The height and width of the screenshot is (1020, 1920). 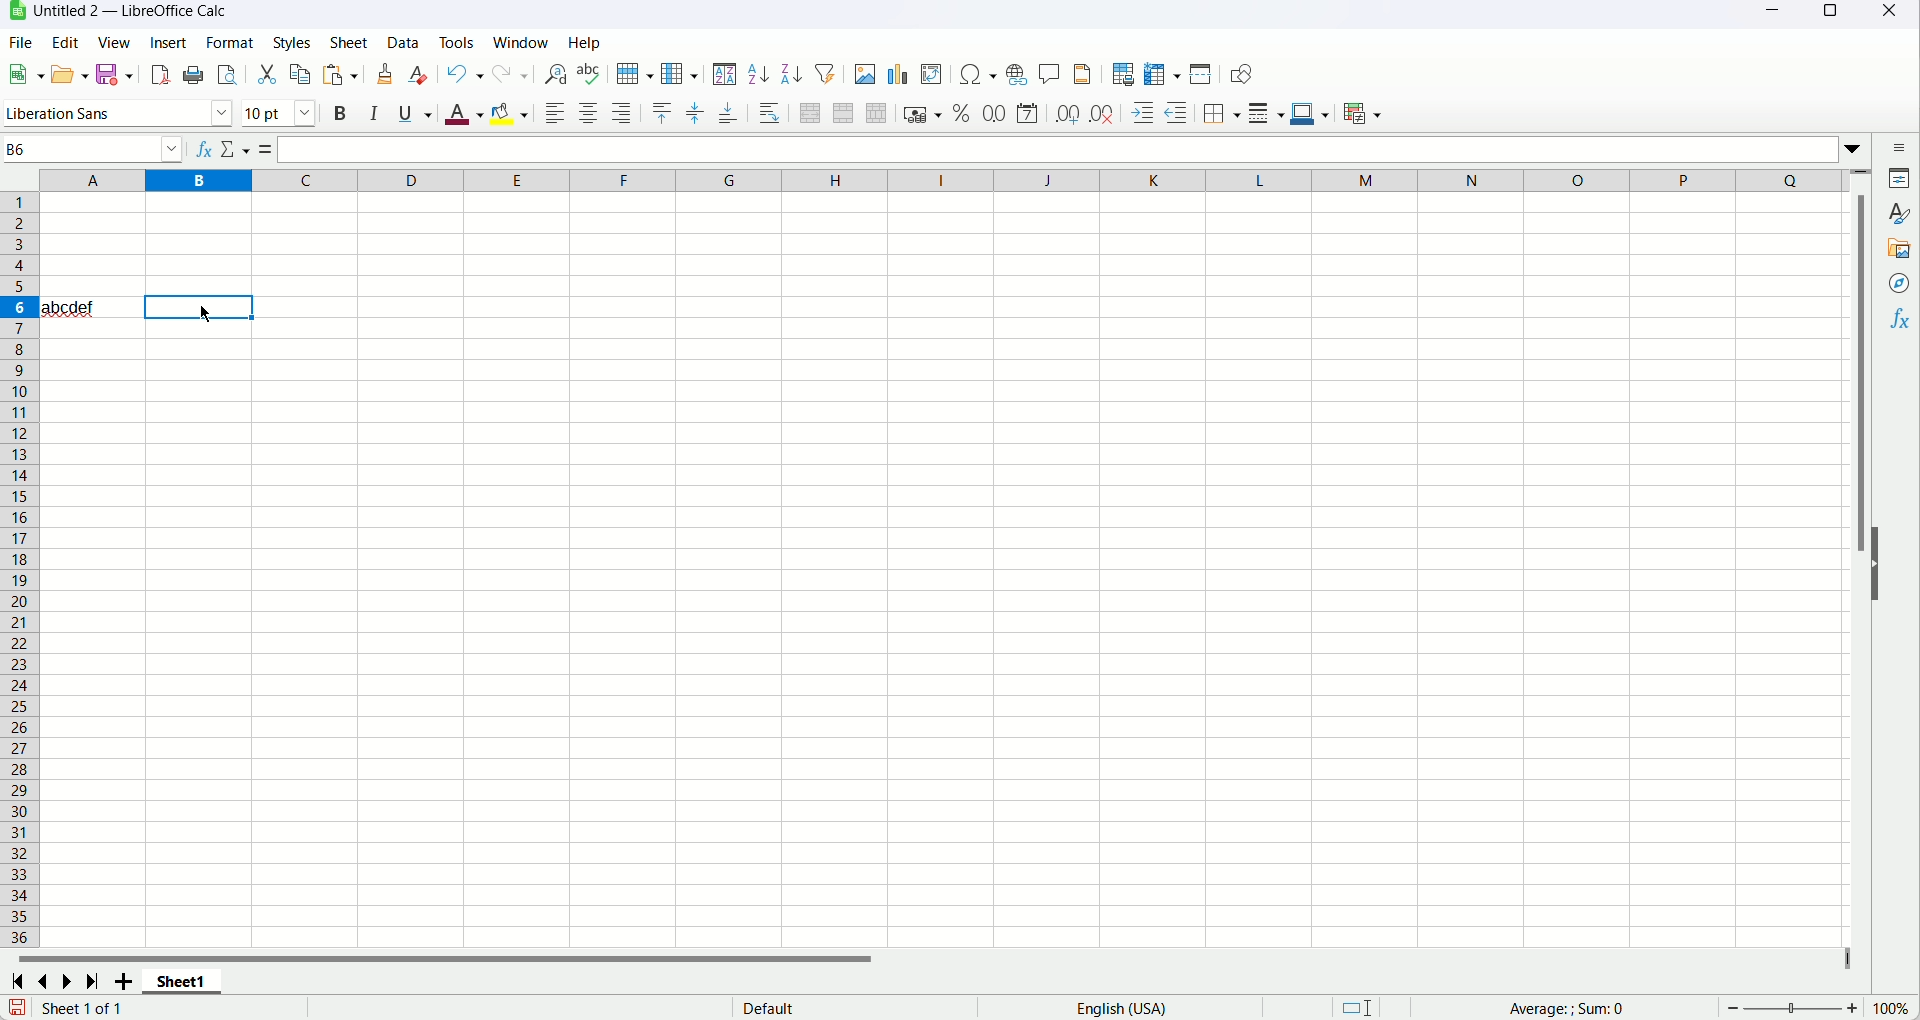 I want to click on column, so click(x=941, y=181).